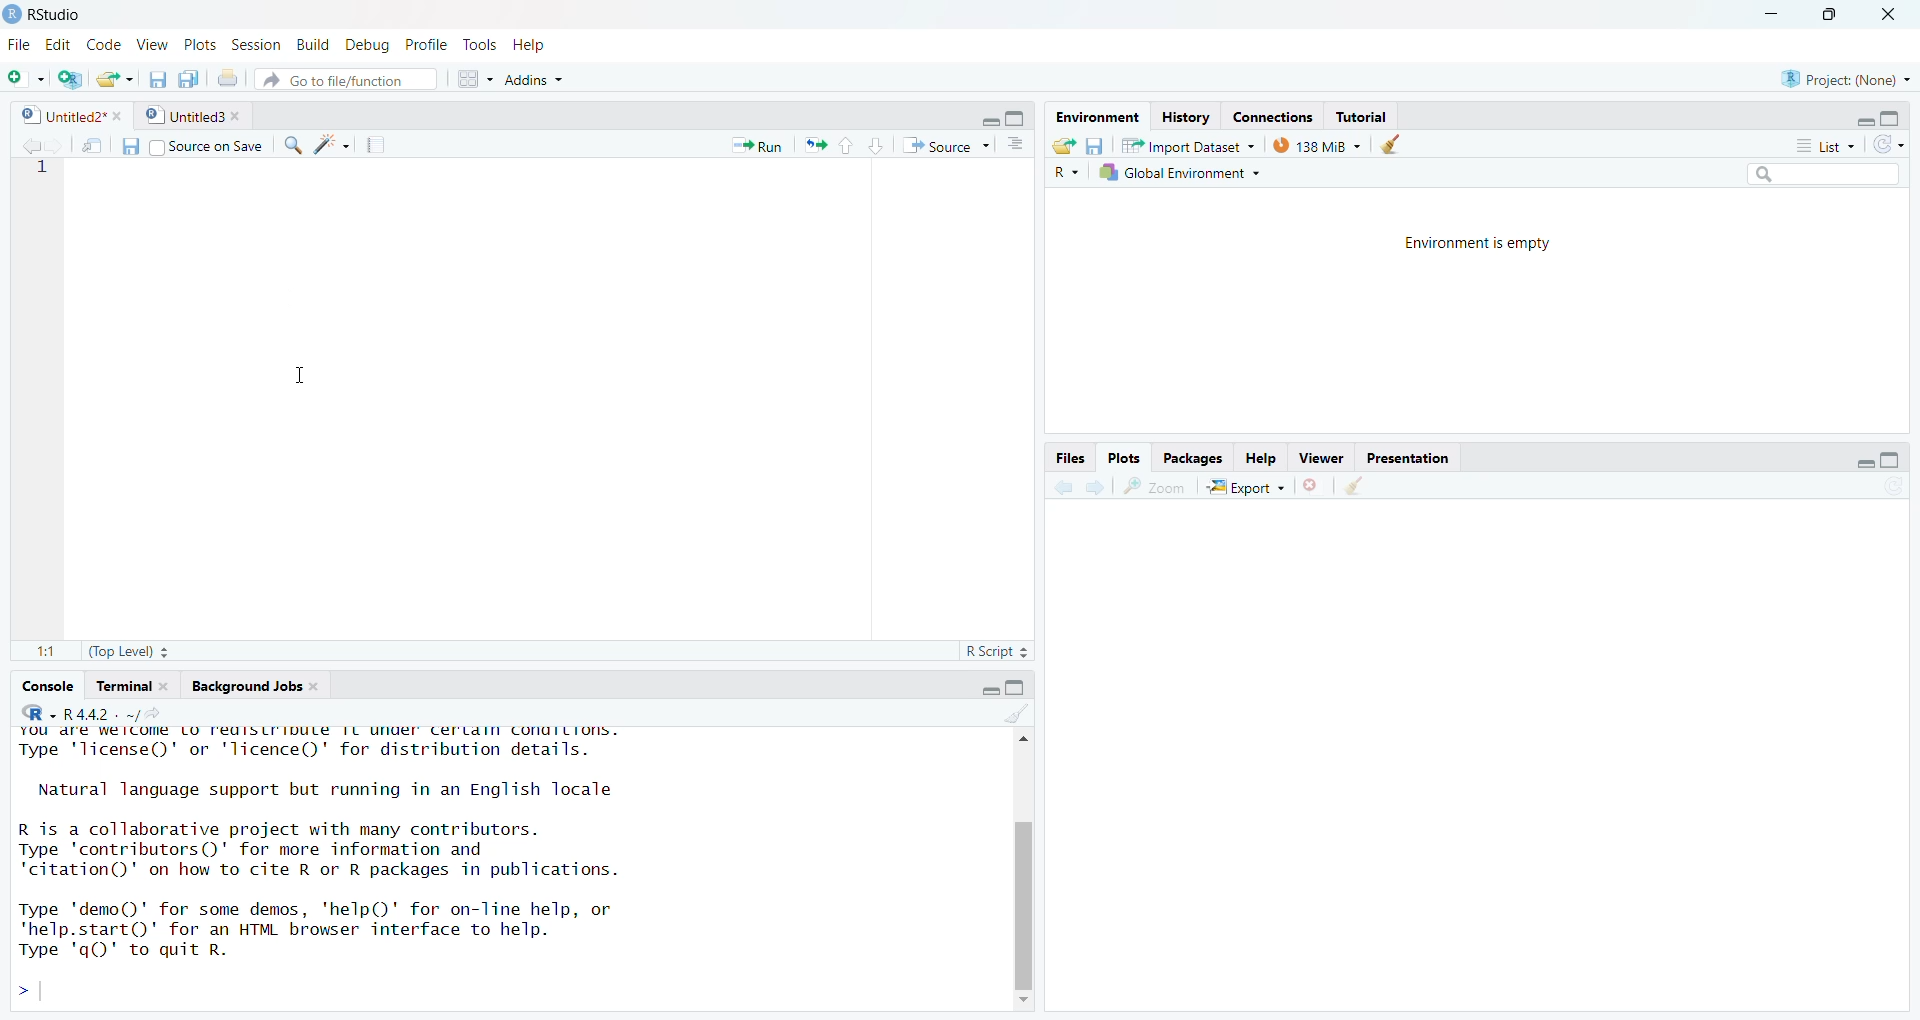  Describe the element at coordinates (34, 648) in the screenshot. I see `11:11` at that location.